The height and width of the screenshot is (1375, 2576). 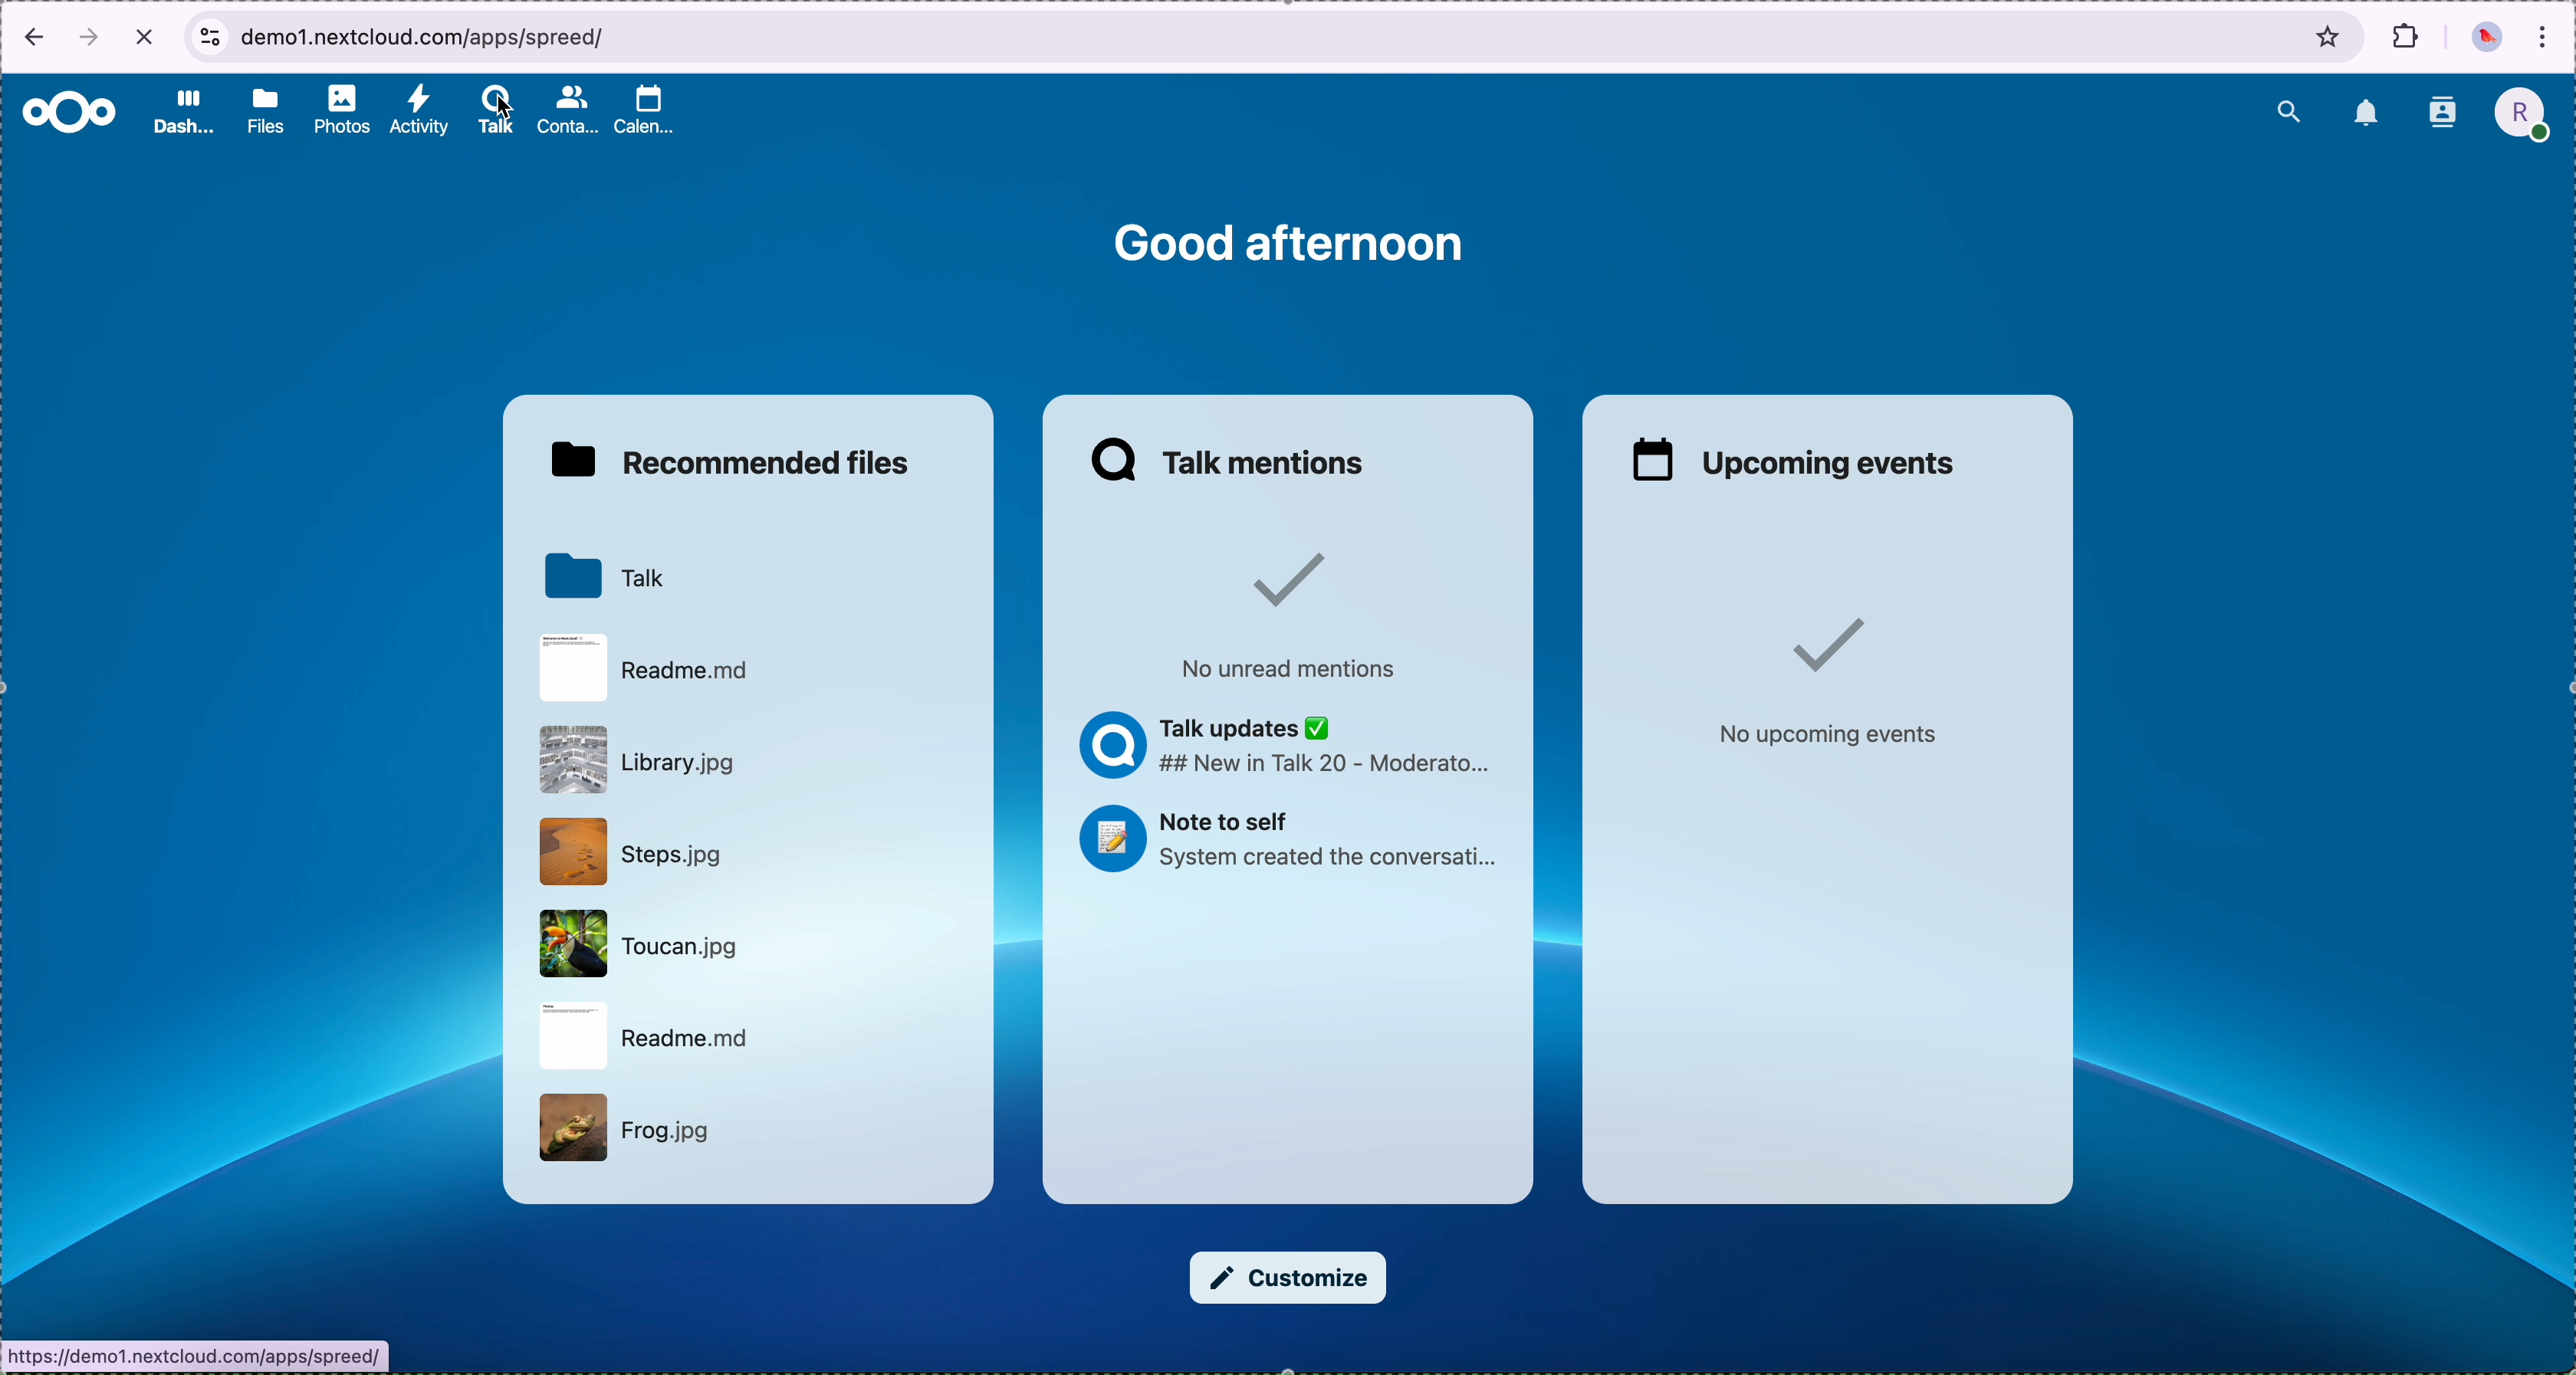 What do you see at coordinates (1811, 636) in the screenshot?
I see `Checked sign` at bounding box center [1811, 636].